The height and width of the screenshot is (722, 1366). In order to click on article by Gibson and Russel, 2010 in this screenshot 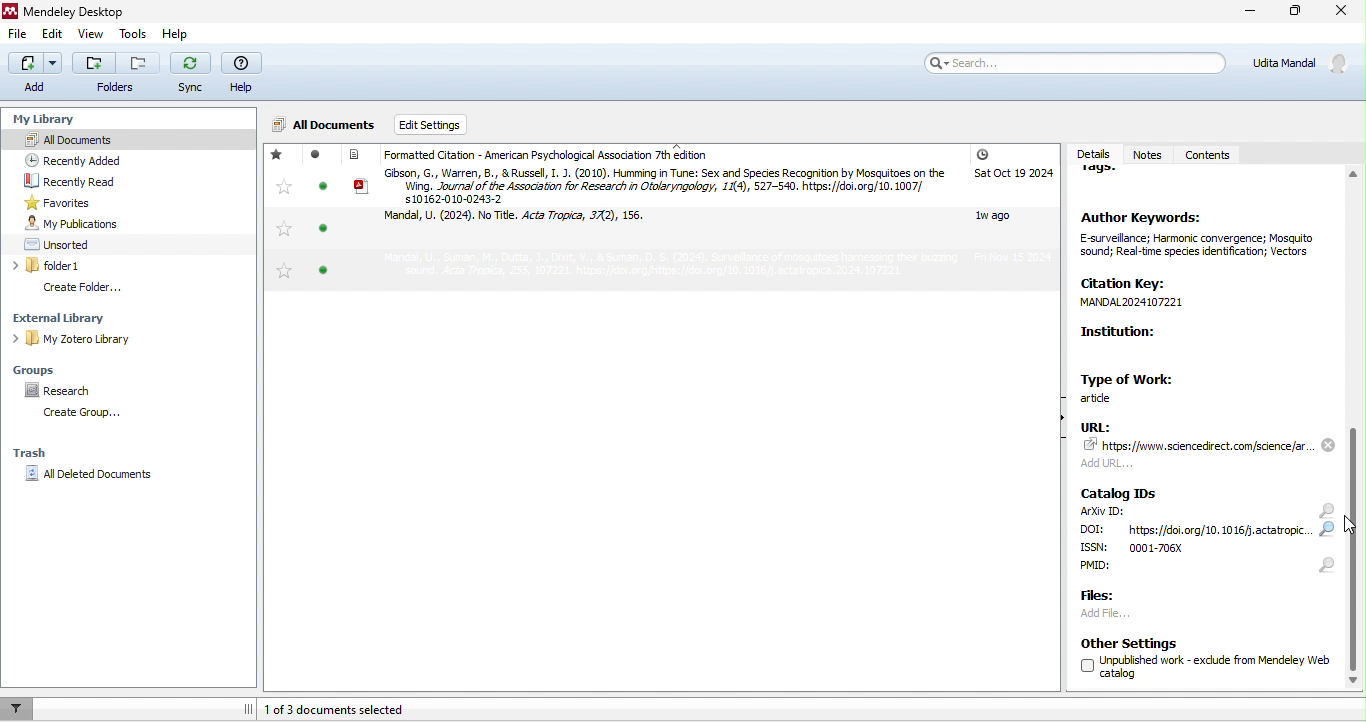, I will do `click(651, 185)`.